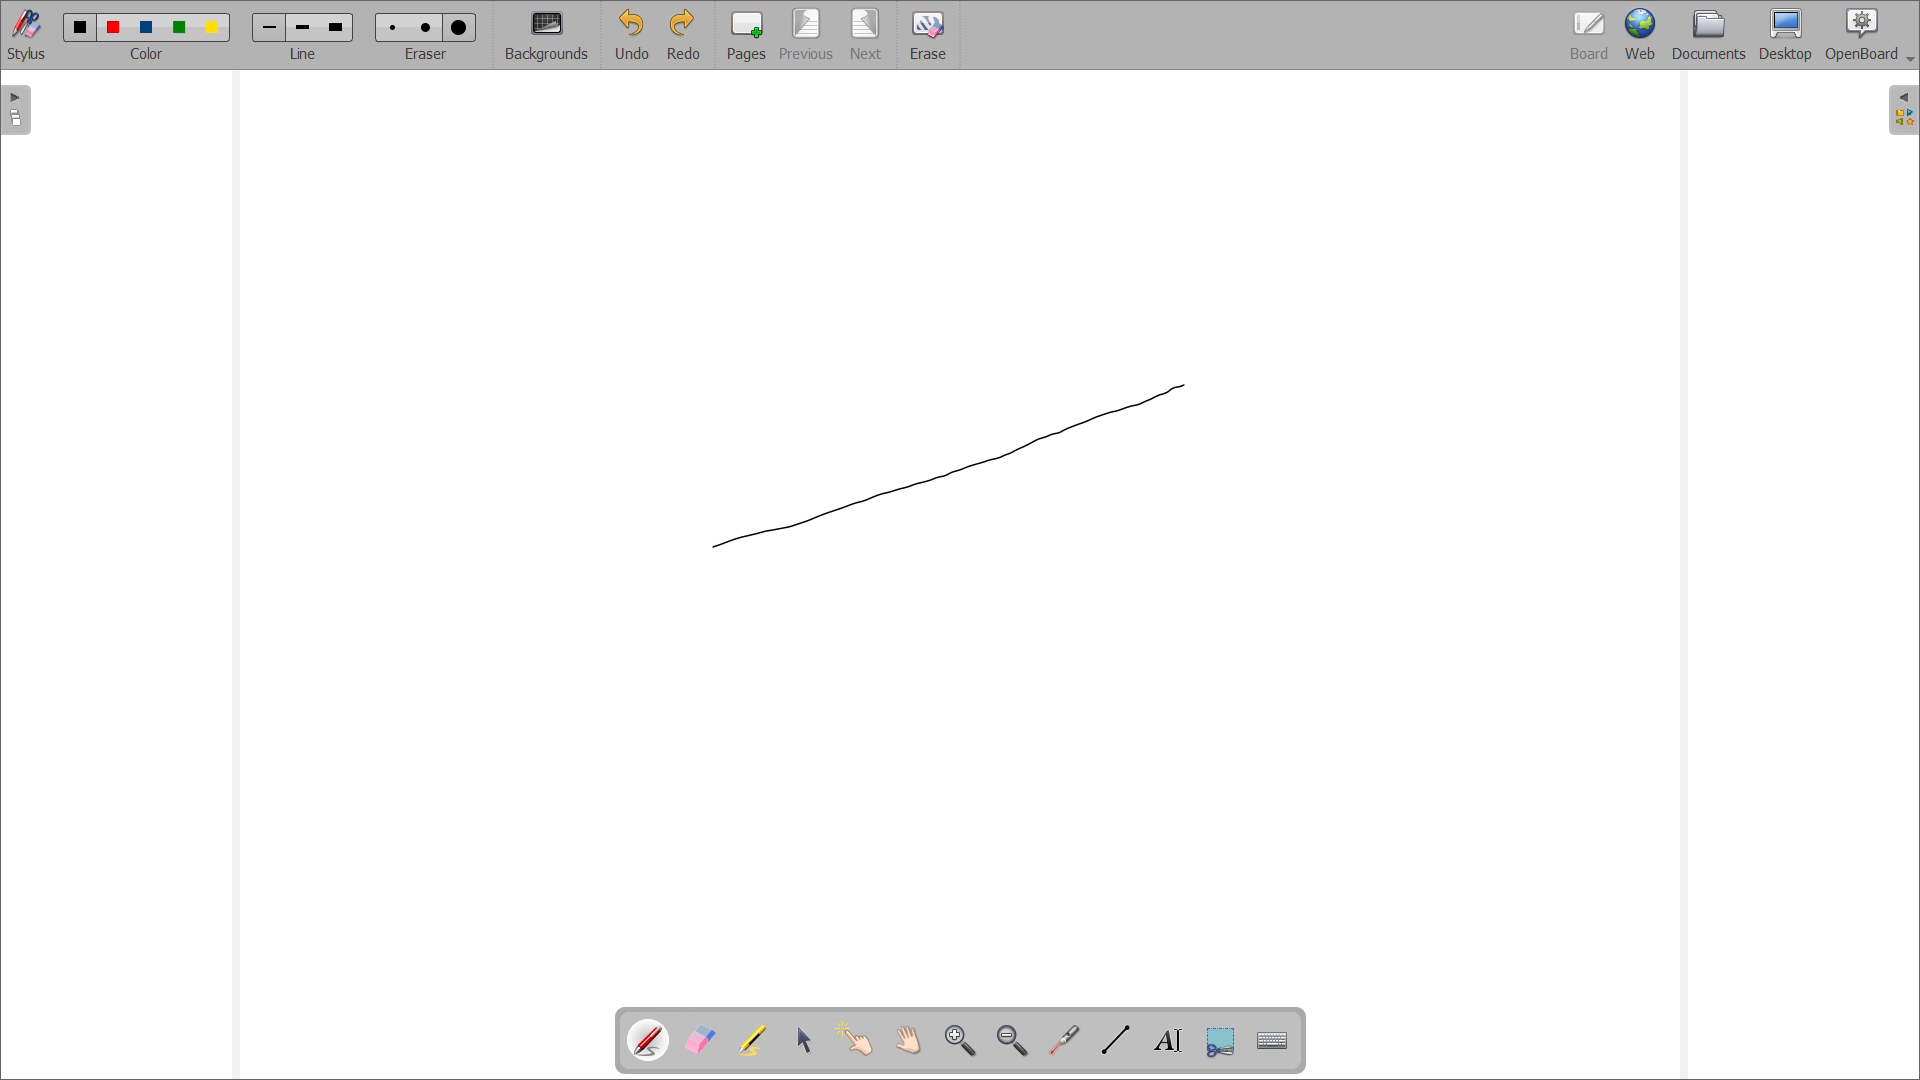  What do you see at coordinates (961, 1040) in the screenshot?
I see `zoom in` at bounding box center [961, 1040].